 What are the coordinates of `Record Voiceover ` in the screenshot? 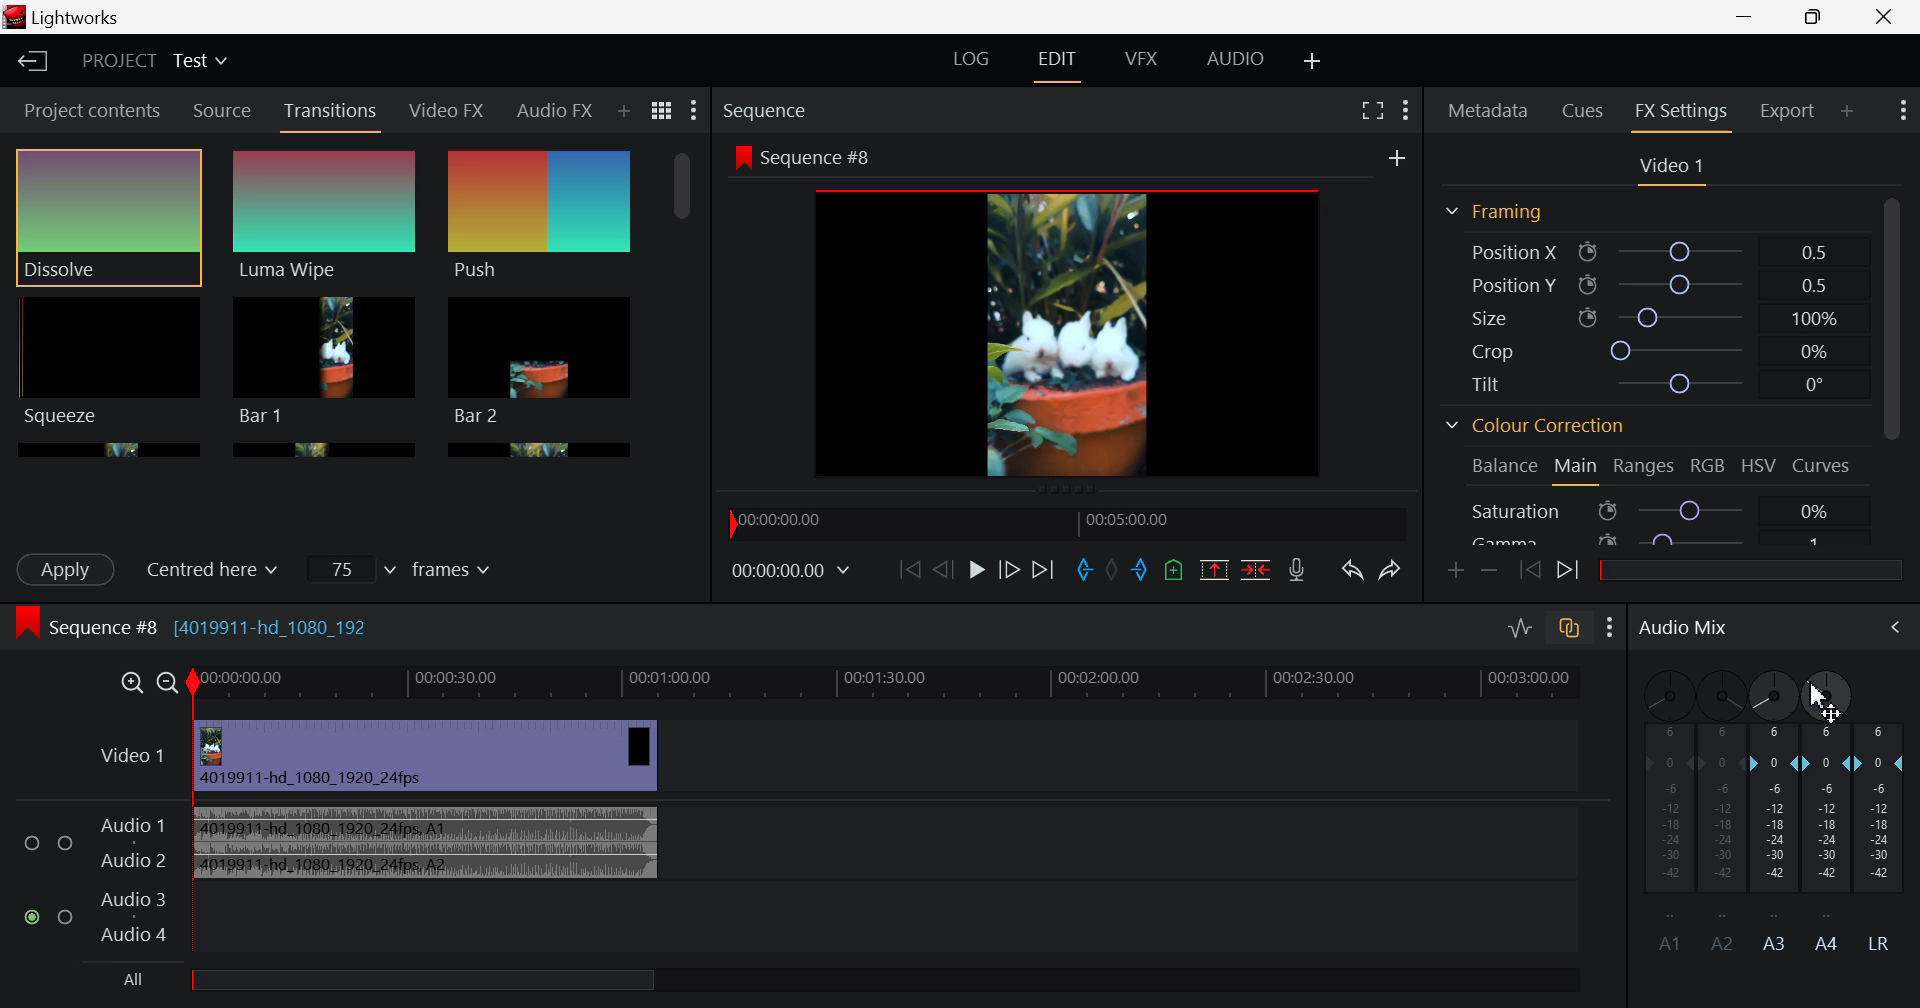 It's located at (1296, 569).